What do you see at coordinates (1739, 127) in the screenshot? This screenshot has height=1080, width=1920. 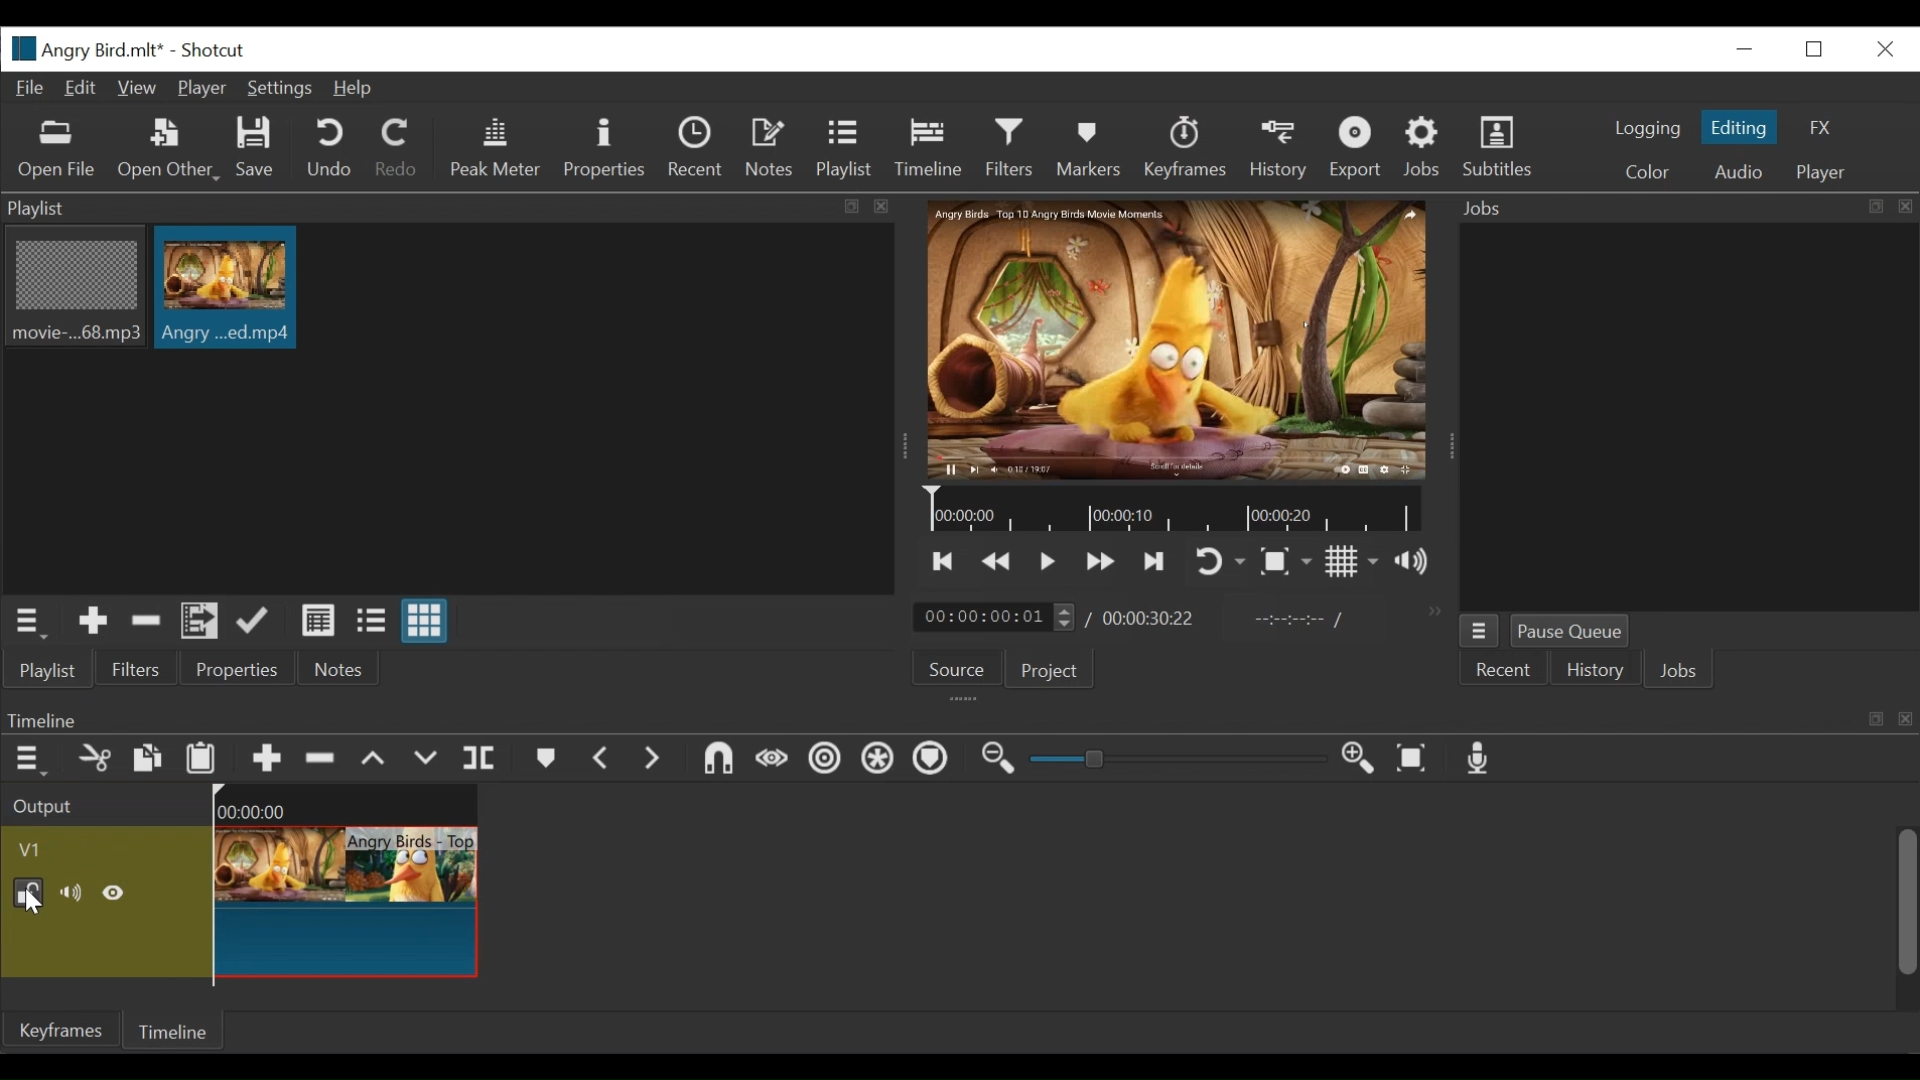 I see `Editing` at bounding box center [1739, 127].